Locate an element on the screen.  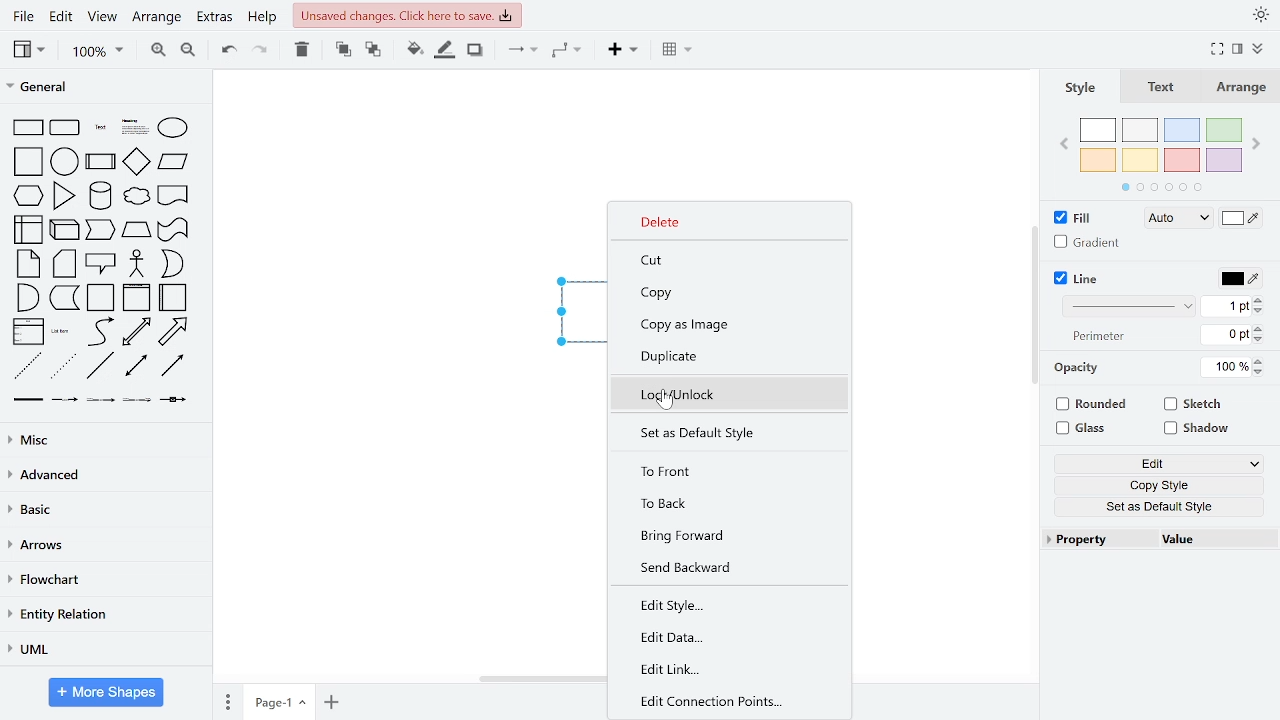
line color is located at coordinates (1239, 279).